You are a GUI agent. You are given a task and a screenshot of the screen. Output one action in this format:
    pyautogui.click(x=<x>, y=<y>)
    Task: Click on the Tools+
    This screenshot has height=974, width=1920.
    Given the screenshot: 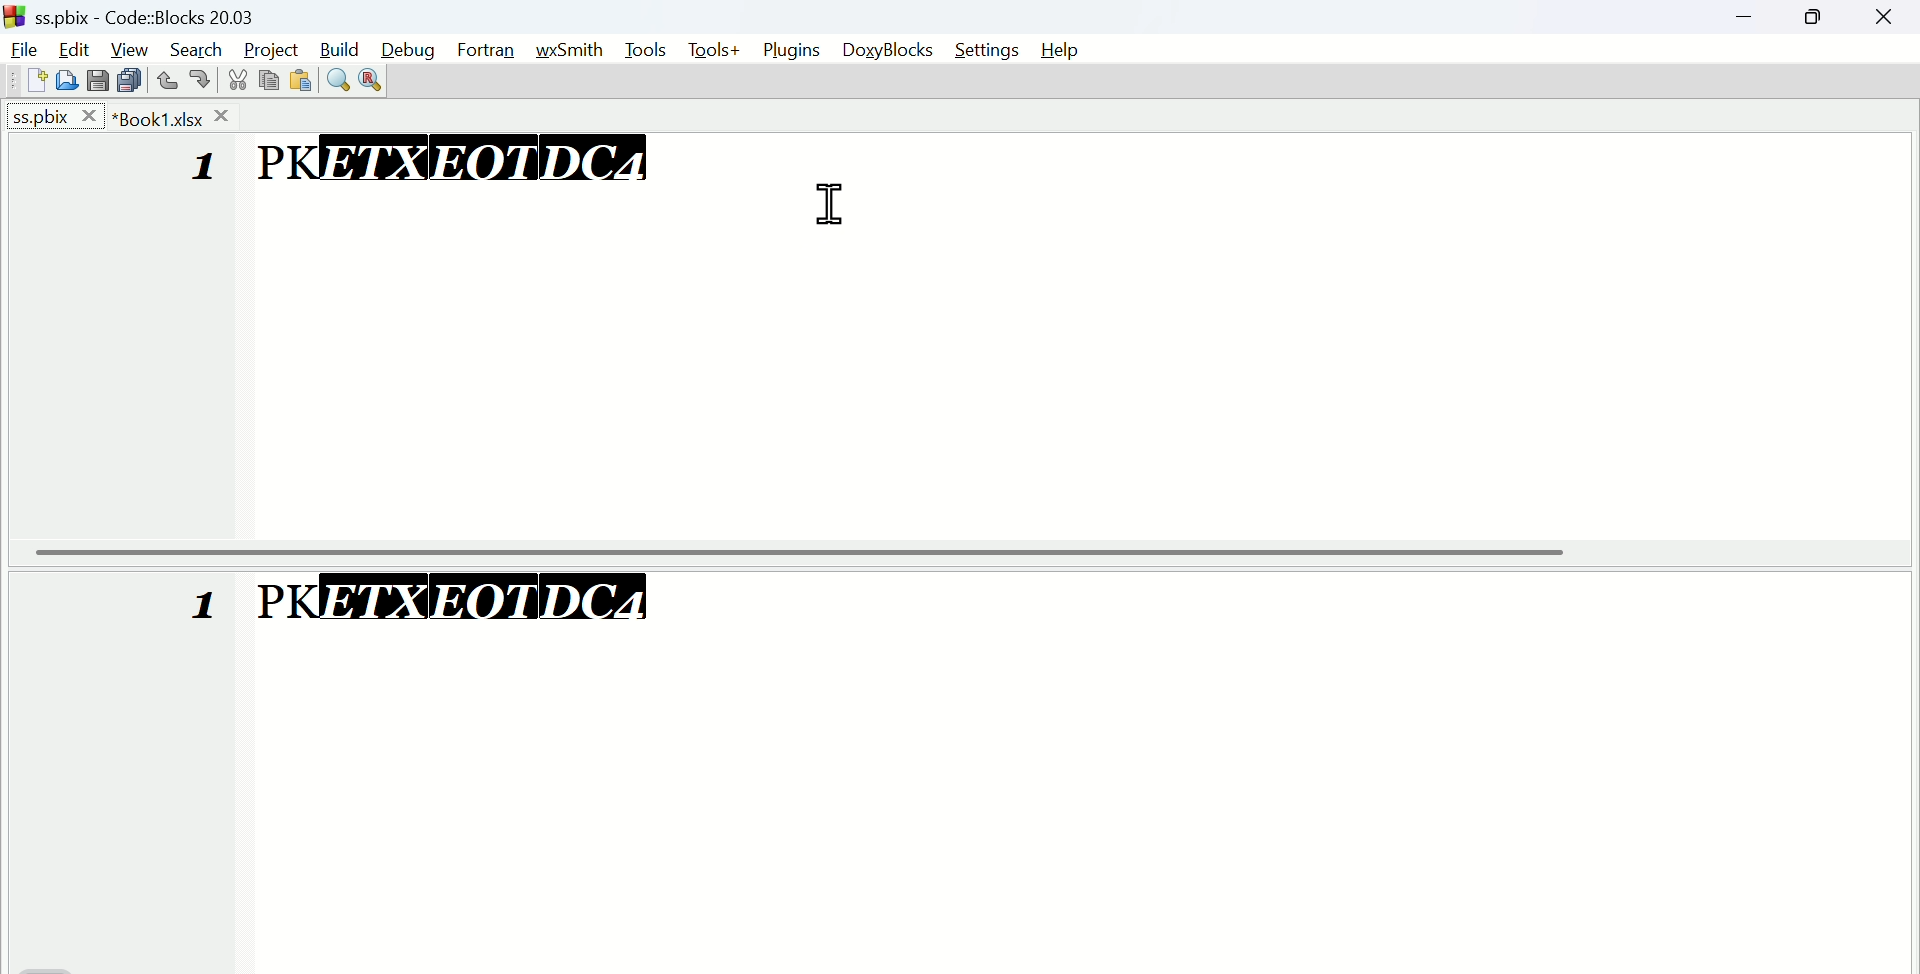 What is the action you would take?
    pyautogui.click(x=714, y=51)
    